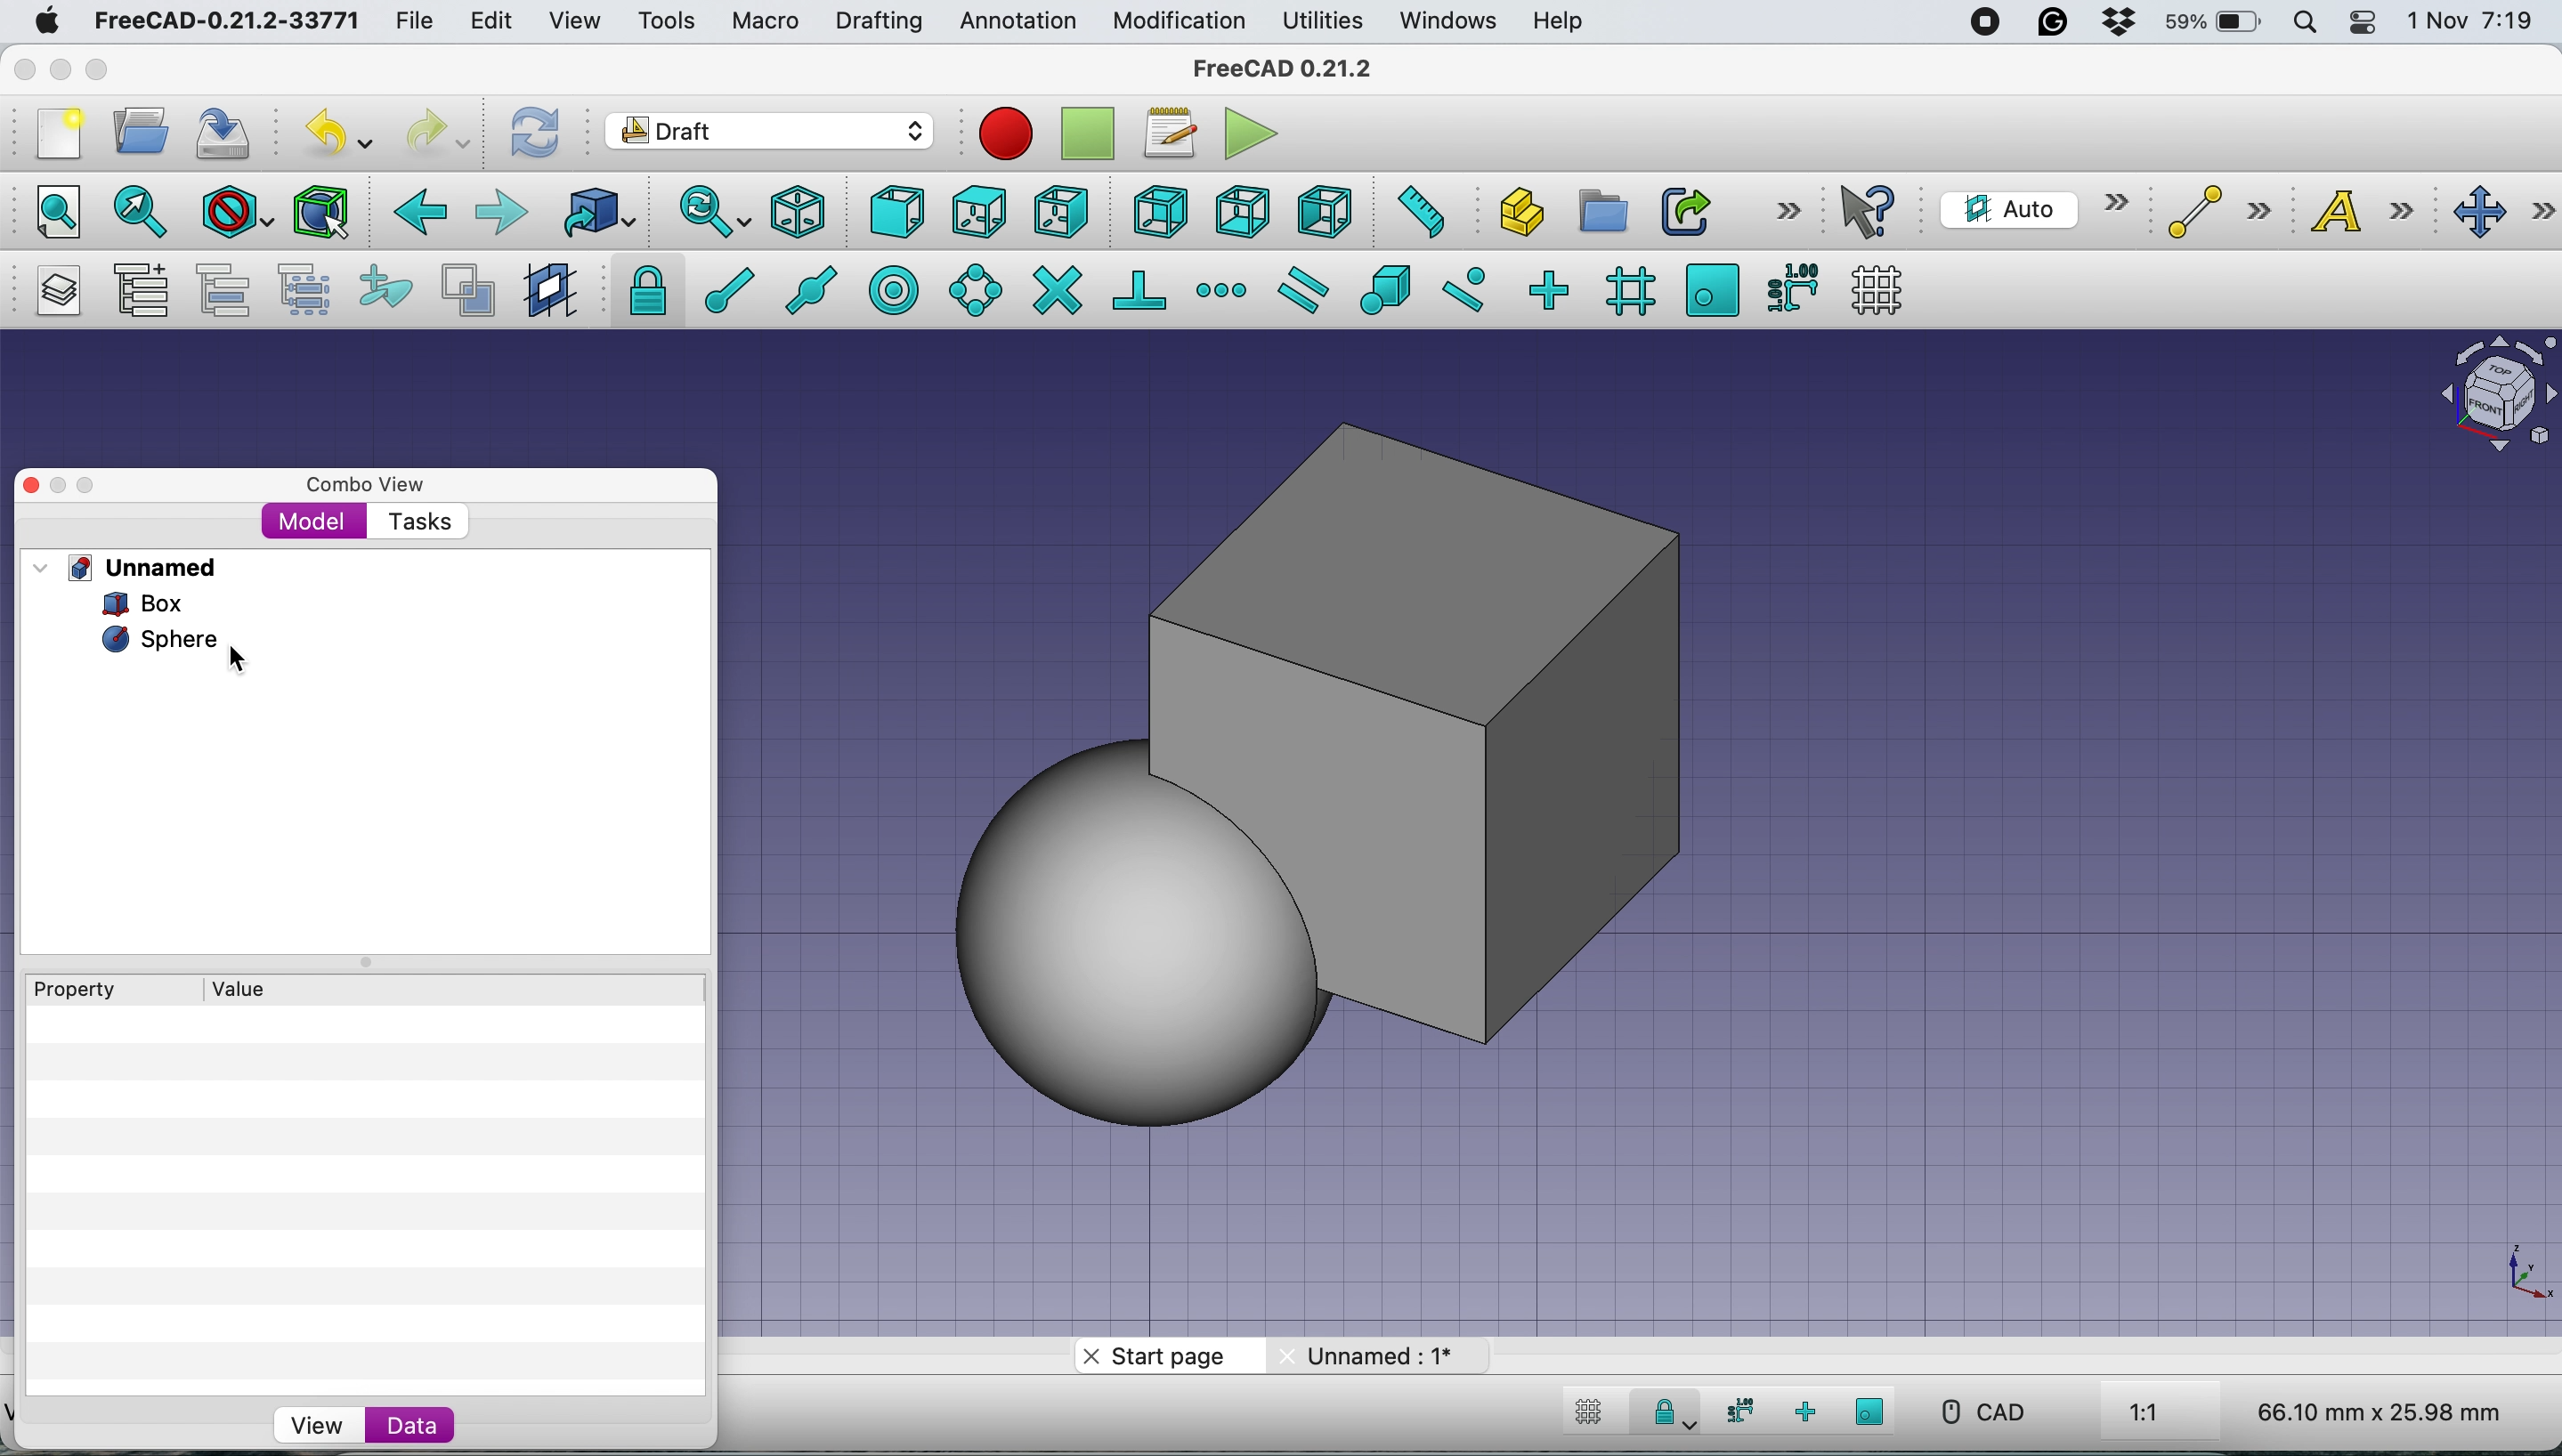  Describe the element at coordinates (303, 294) in the screenshot. I see `select group` at that location.